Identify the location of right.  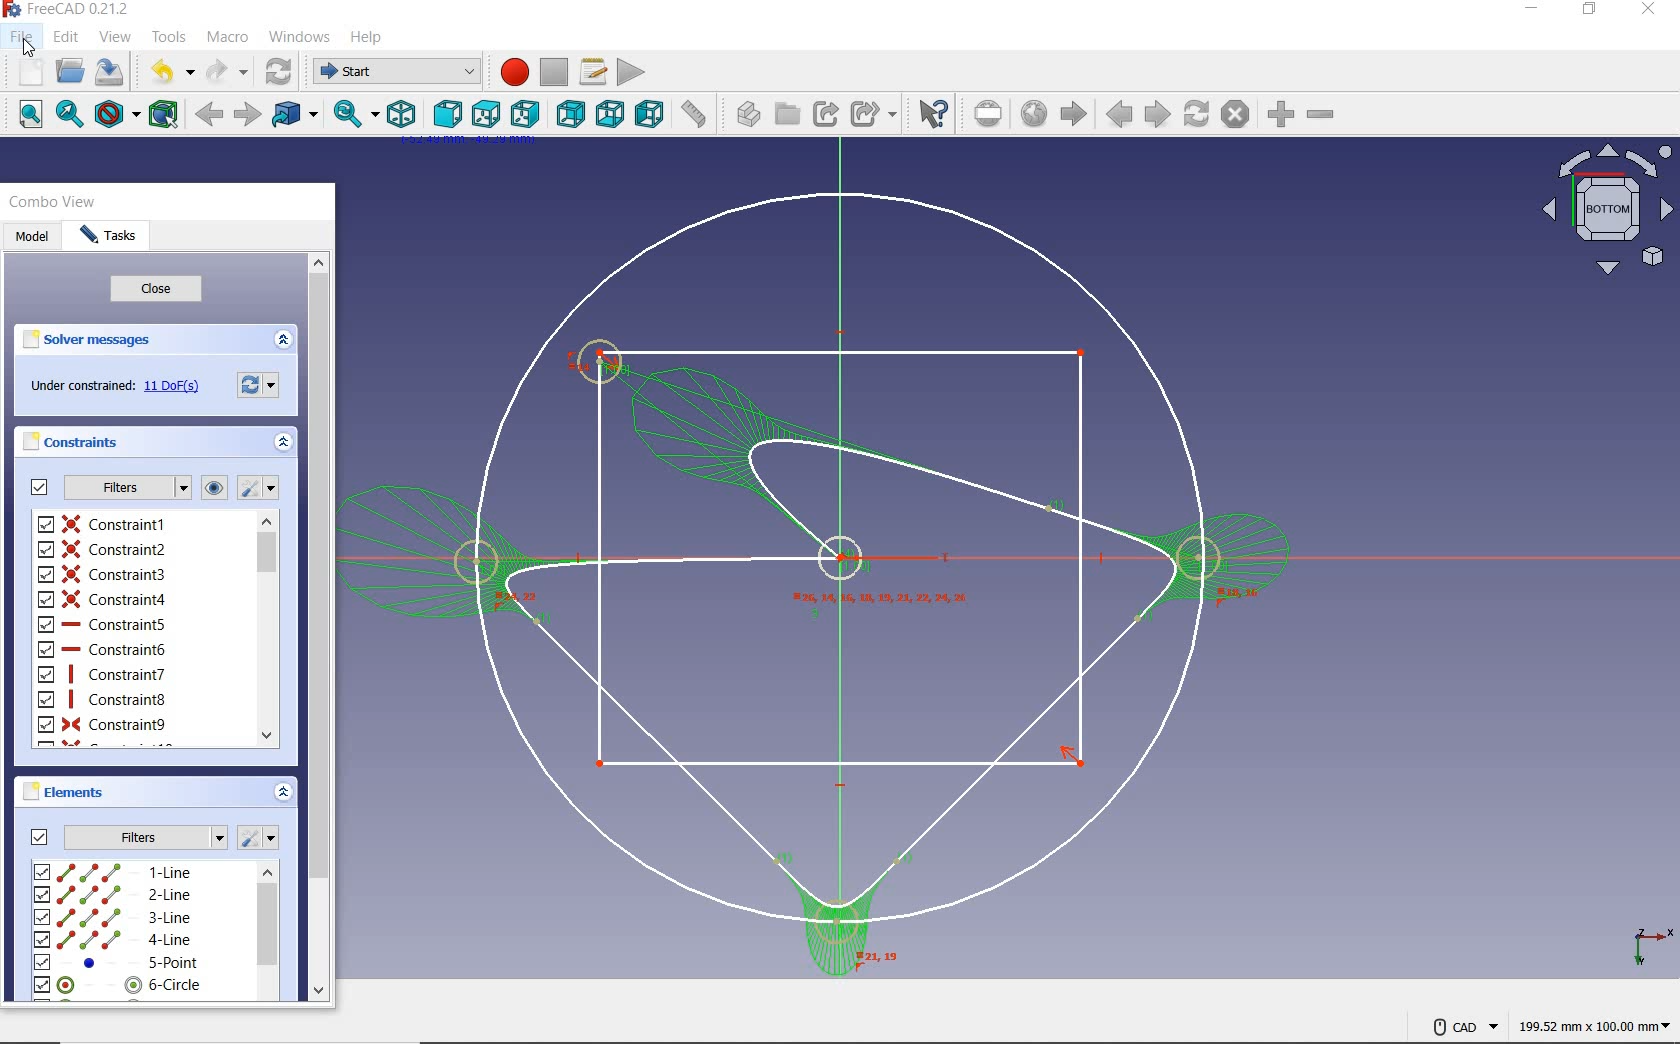
(526, 113).